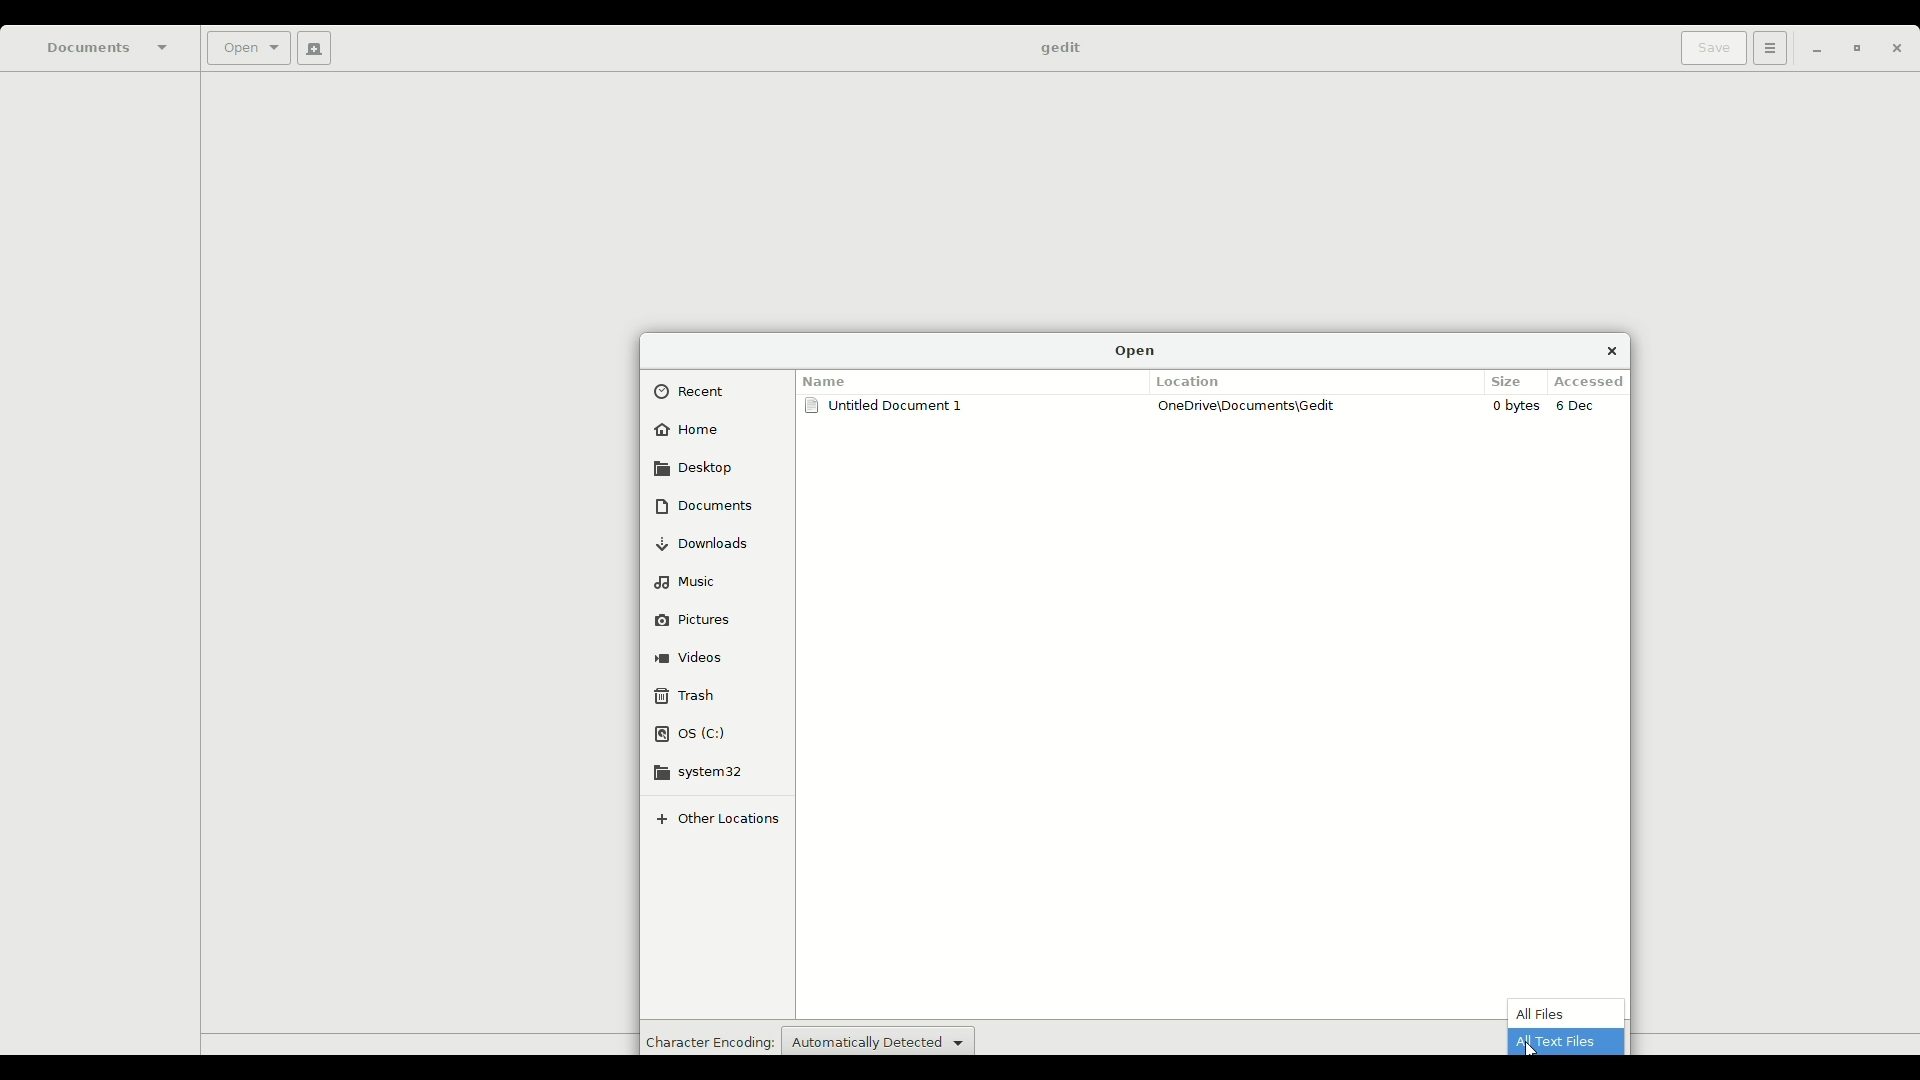 The image size is (1920, 1080). Describe the element at coordinates (1518, 406) in the screenshot. I see `0 bytes` at that location.